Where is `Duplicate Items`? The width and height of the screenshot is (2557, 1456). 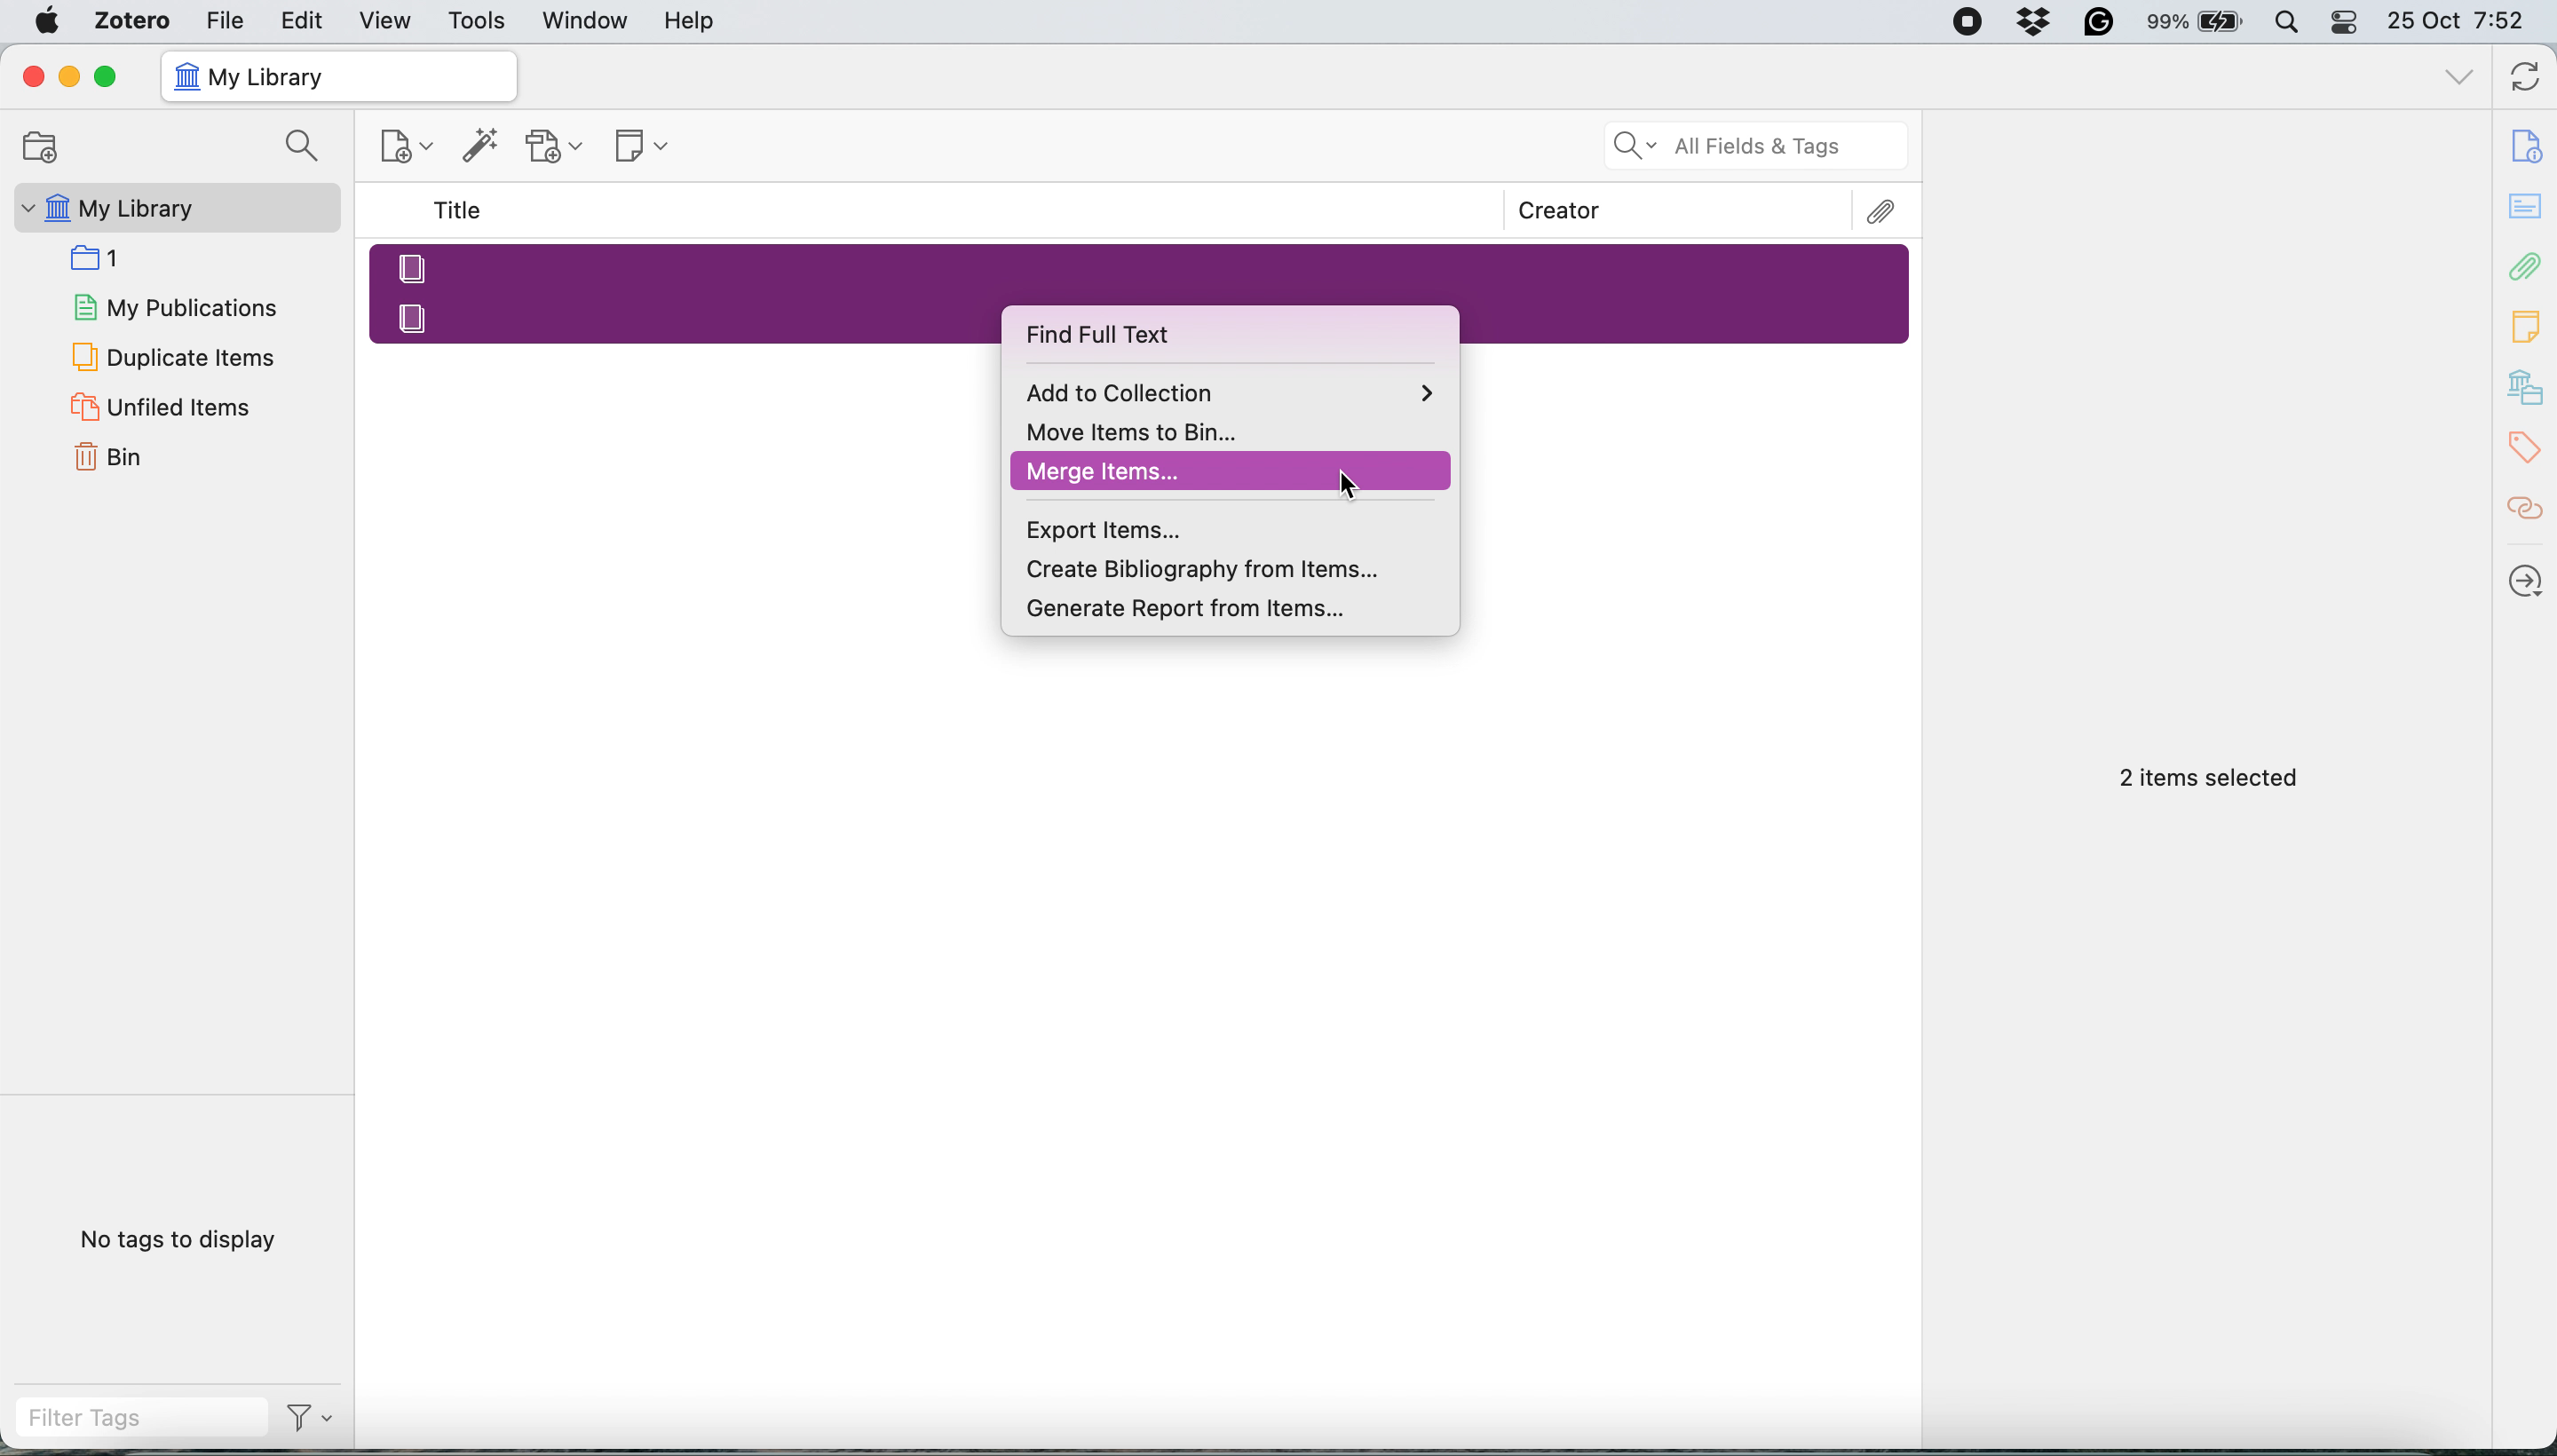
Duplicate Items is located at coordinates (171, 355).